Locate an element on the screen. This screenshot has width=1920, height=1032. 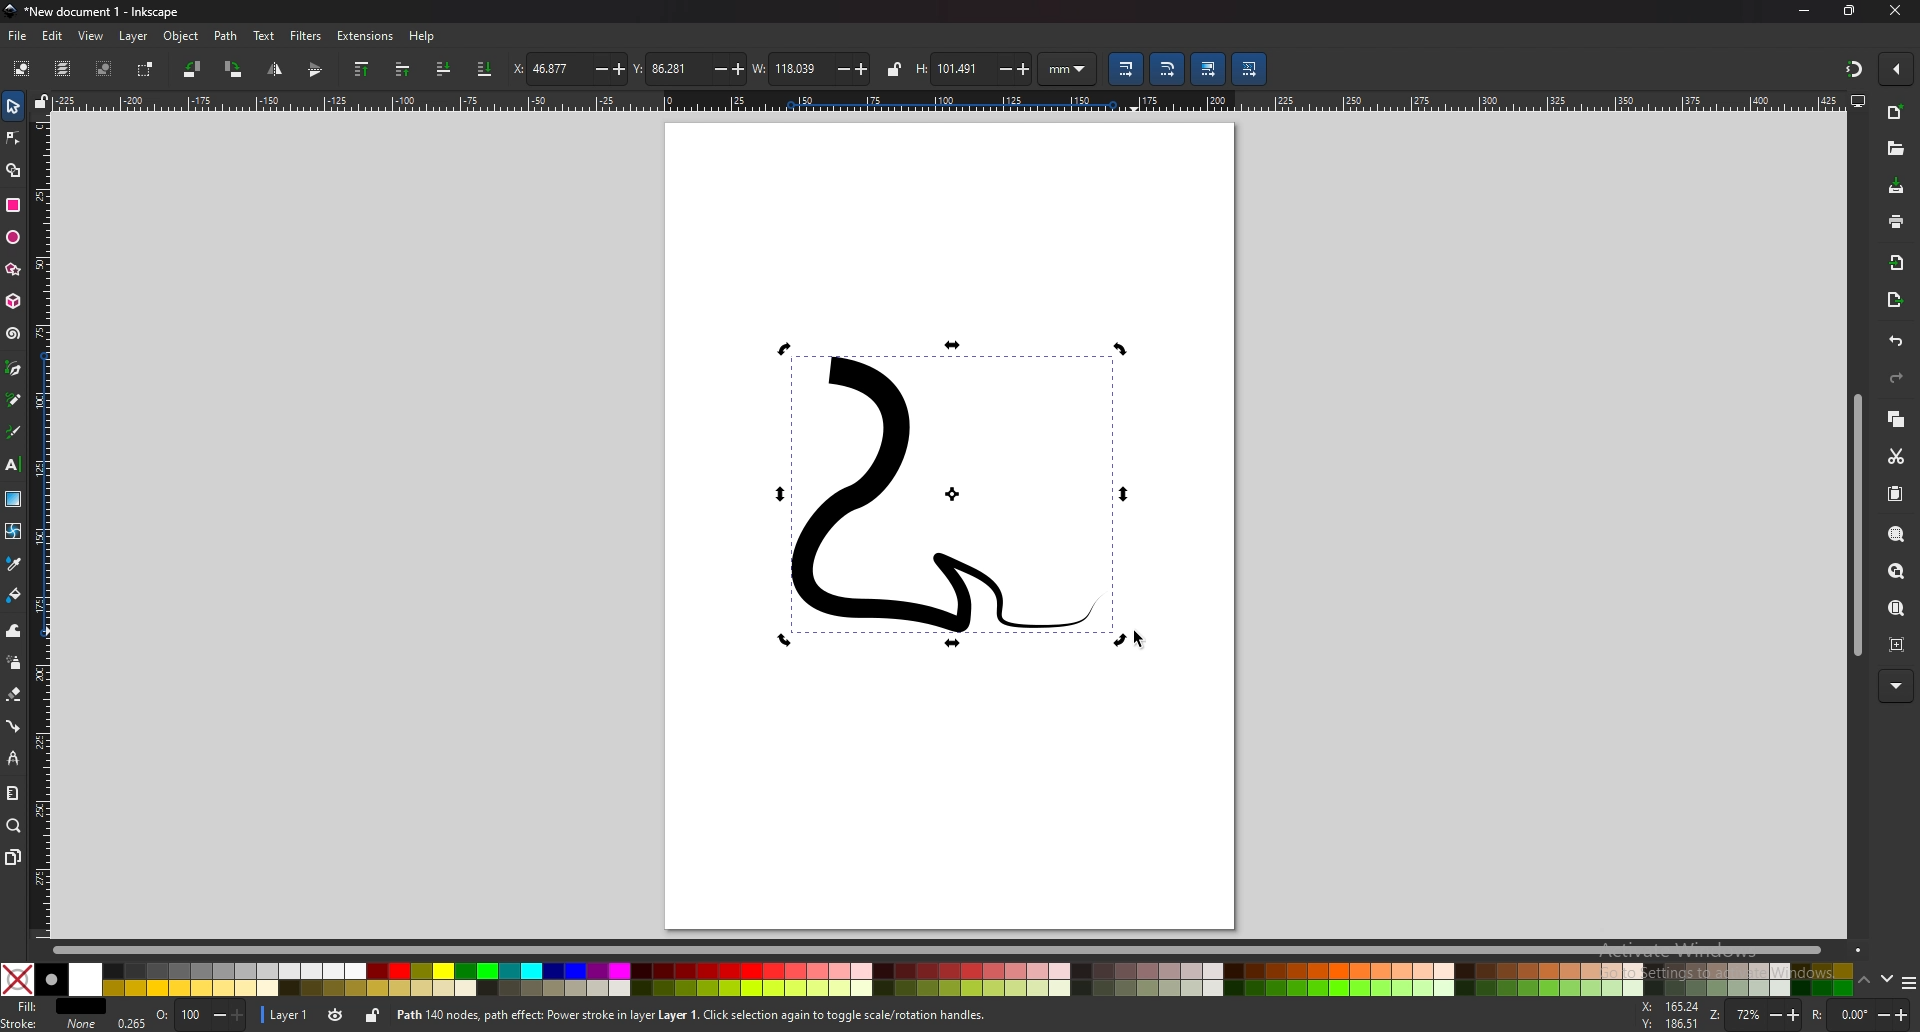
measure is located at coordinates (11, 791).